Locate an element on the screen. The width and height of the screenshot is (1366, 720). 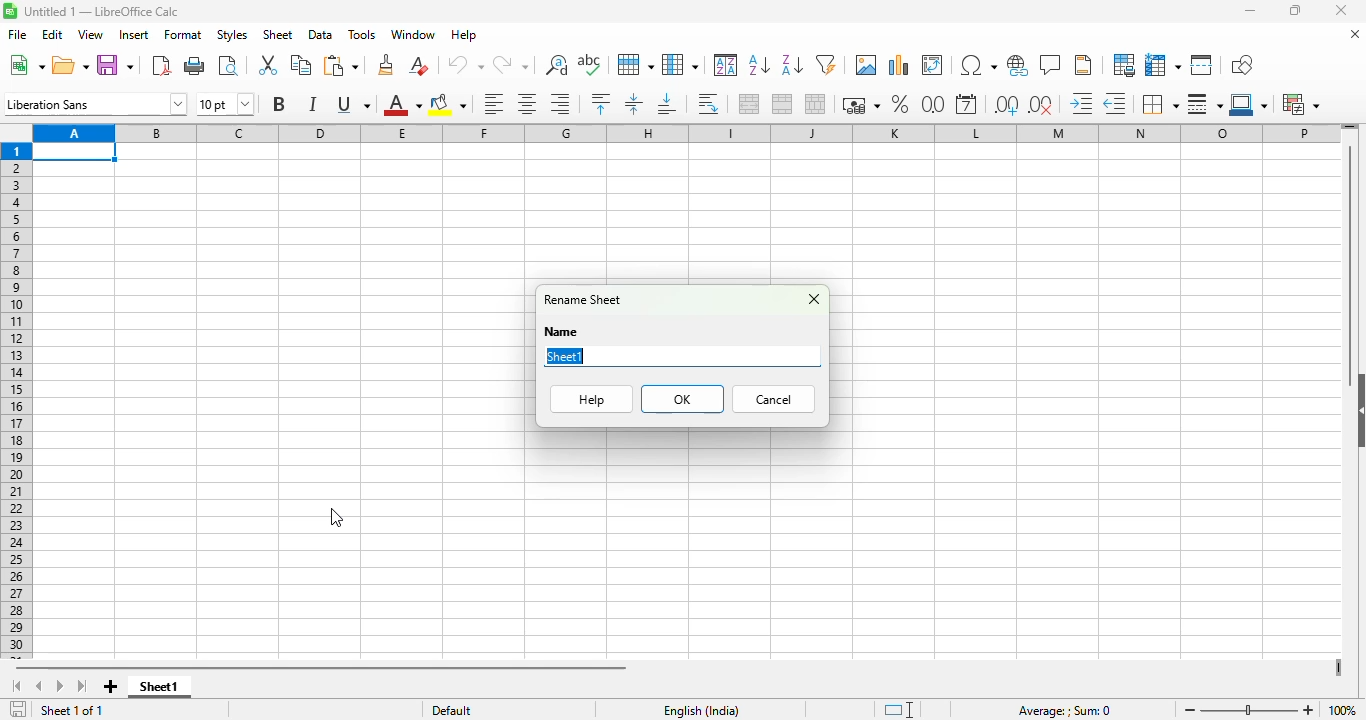
default is located at coordinates (452, 710).